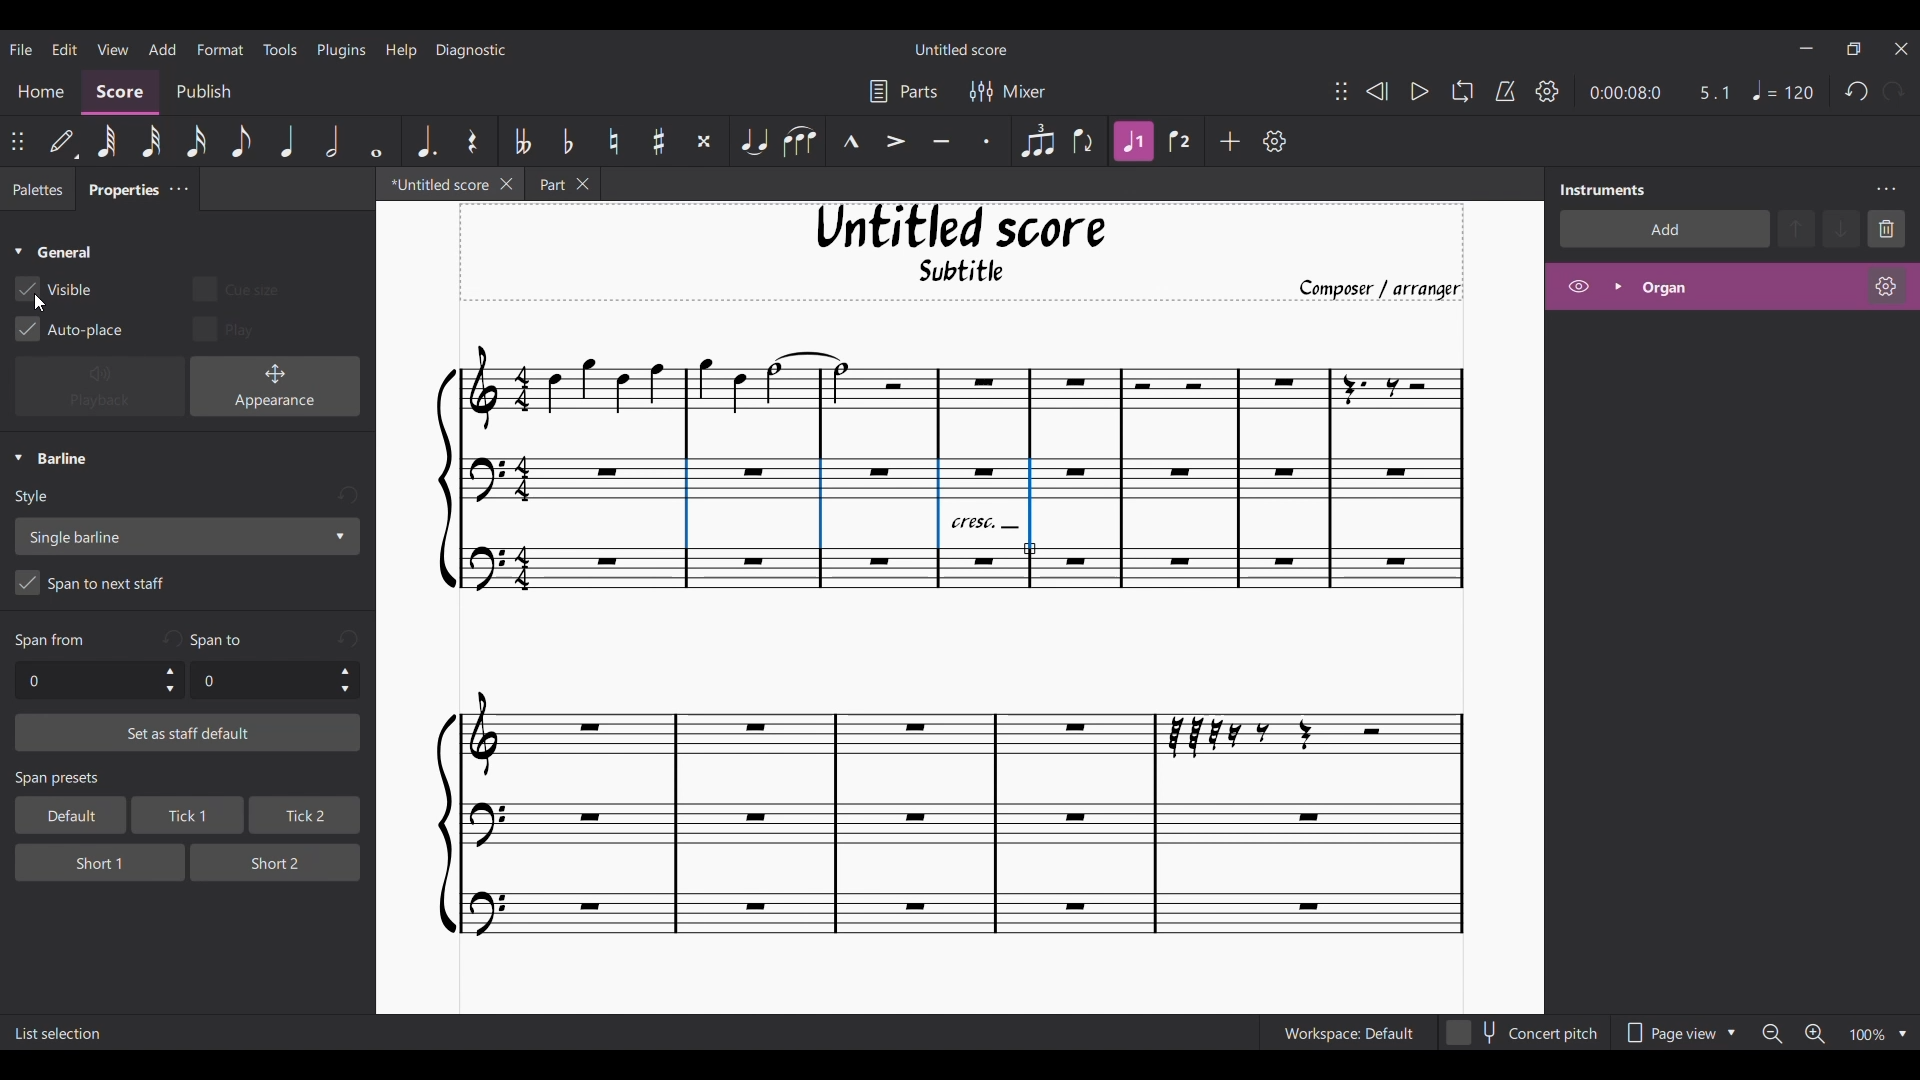  What do you see at coordinates (345, 681) in the screenshot?
I see `Increase/Decrease Span to` at bounding box center [345, 681].